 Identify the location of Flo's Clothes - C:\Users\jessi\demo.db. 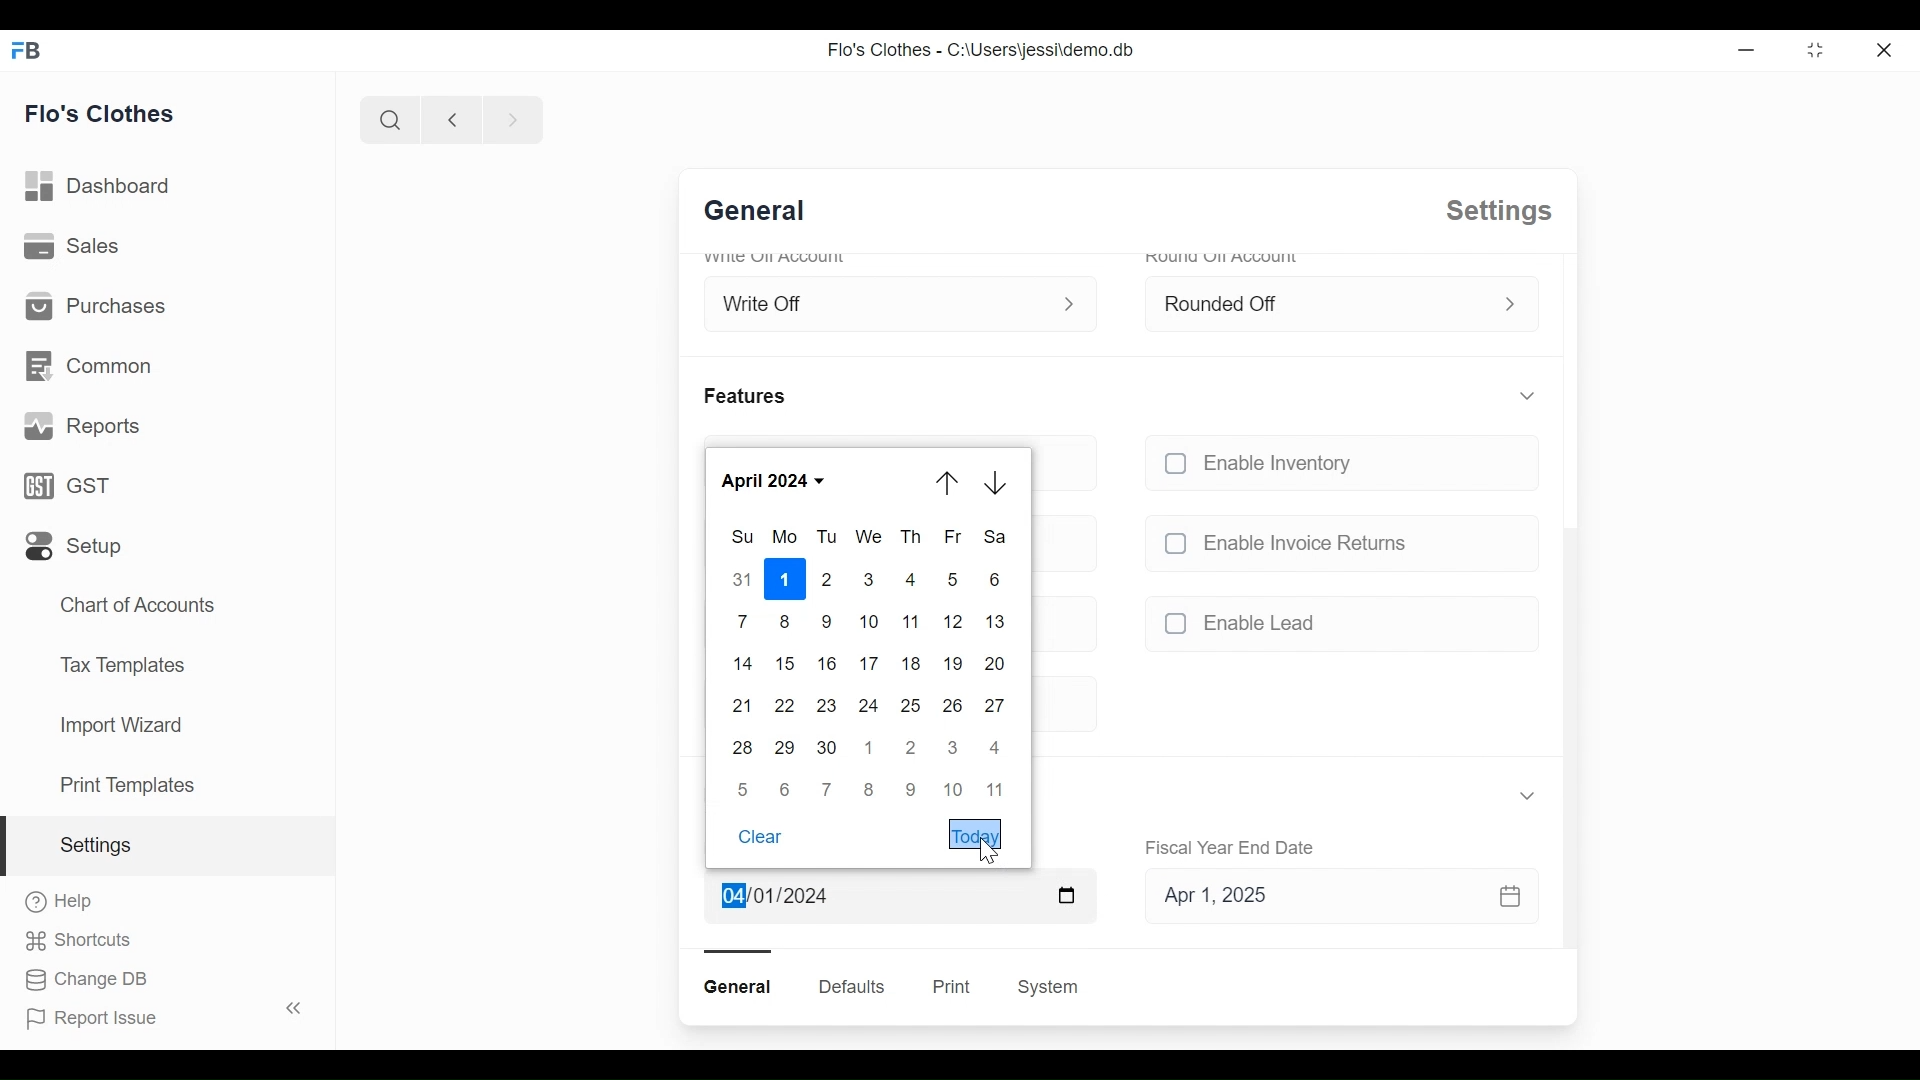
(979, 50).